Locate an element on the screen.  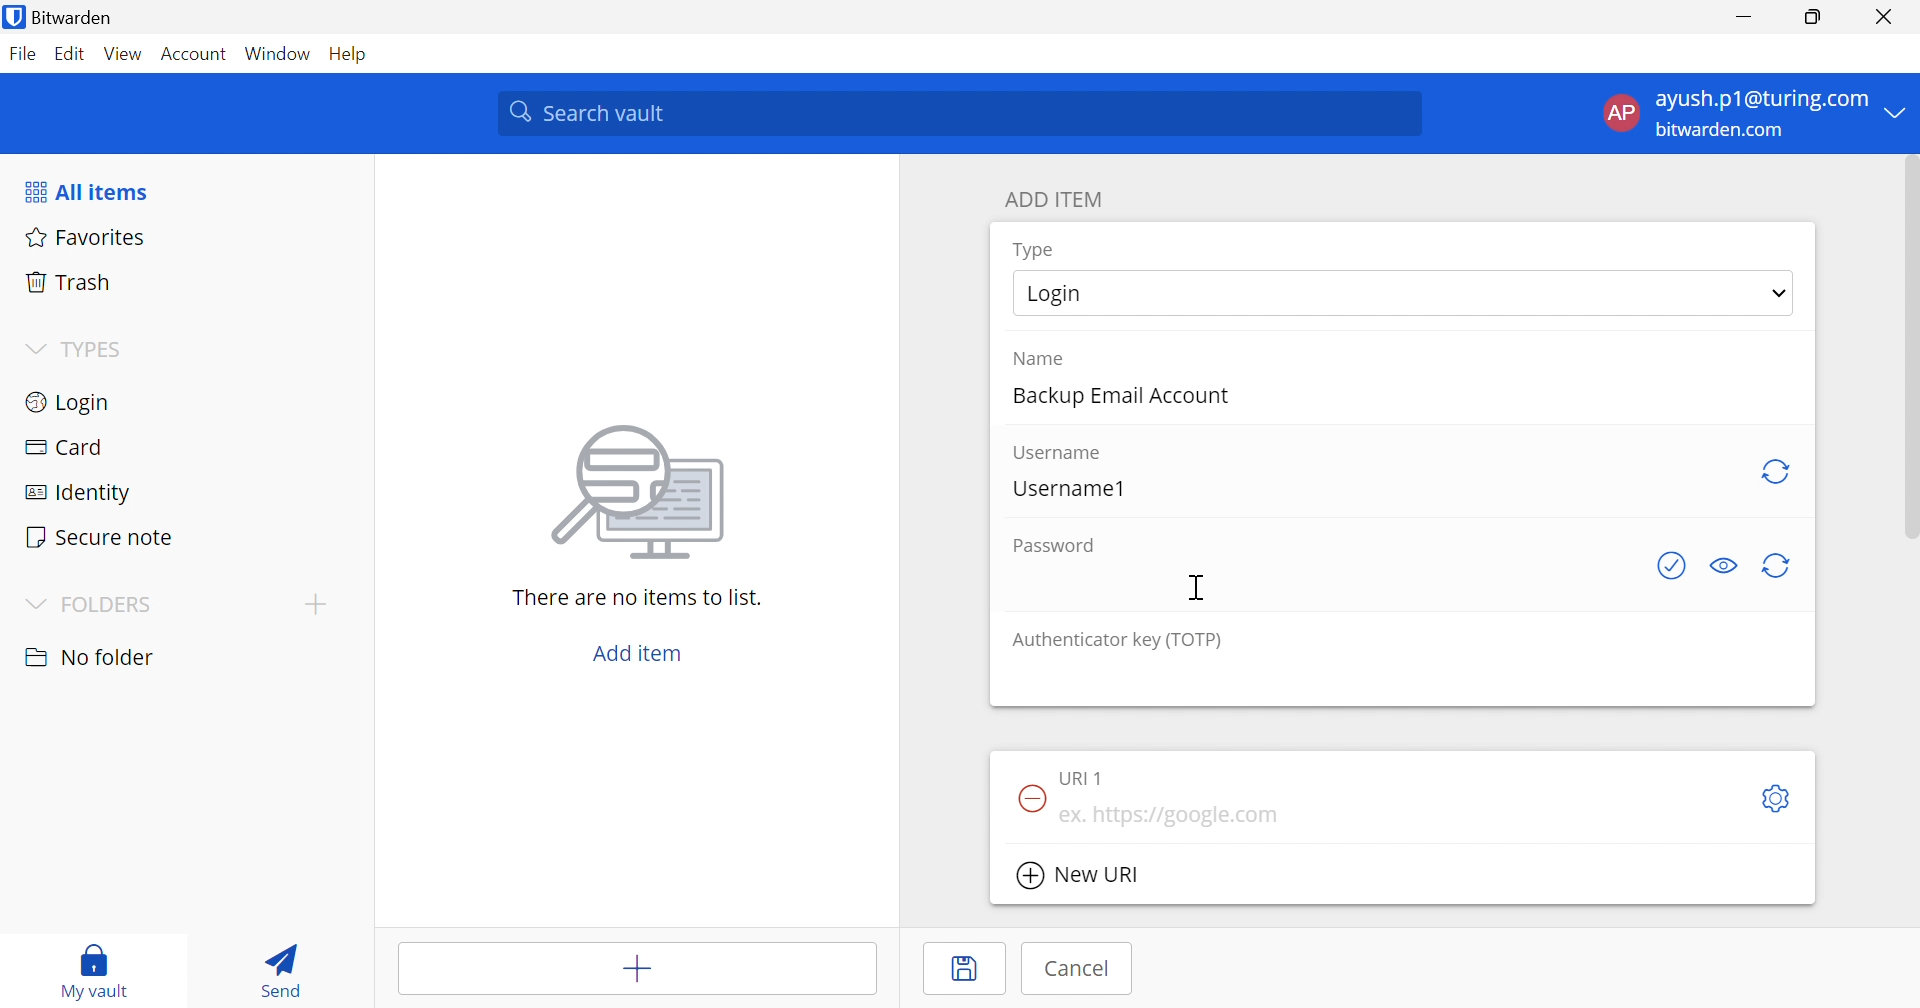
Name is located at coordinates (1039, 359).